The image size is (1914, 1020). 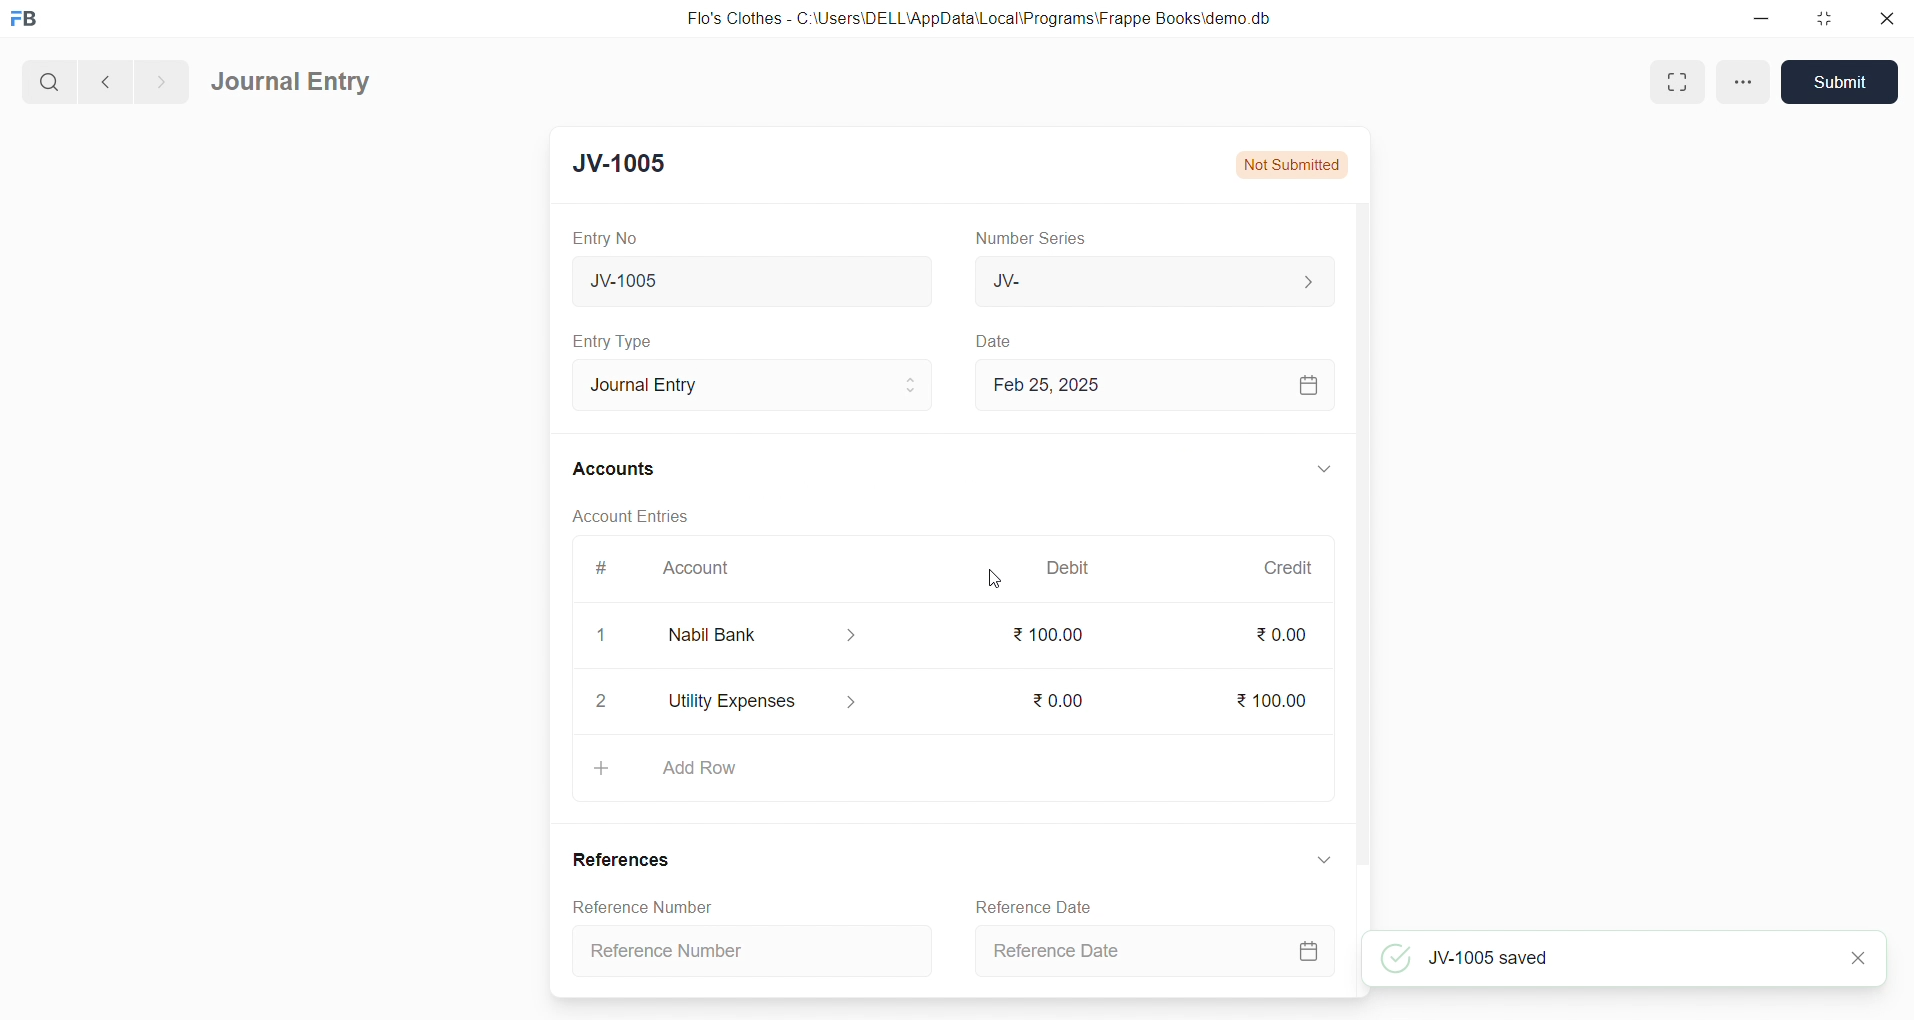 I want to click on resize, so click(x=1821, y=18).